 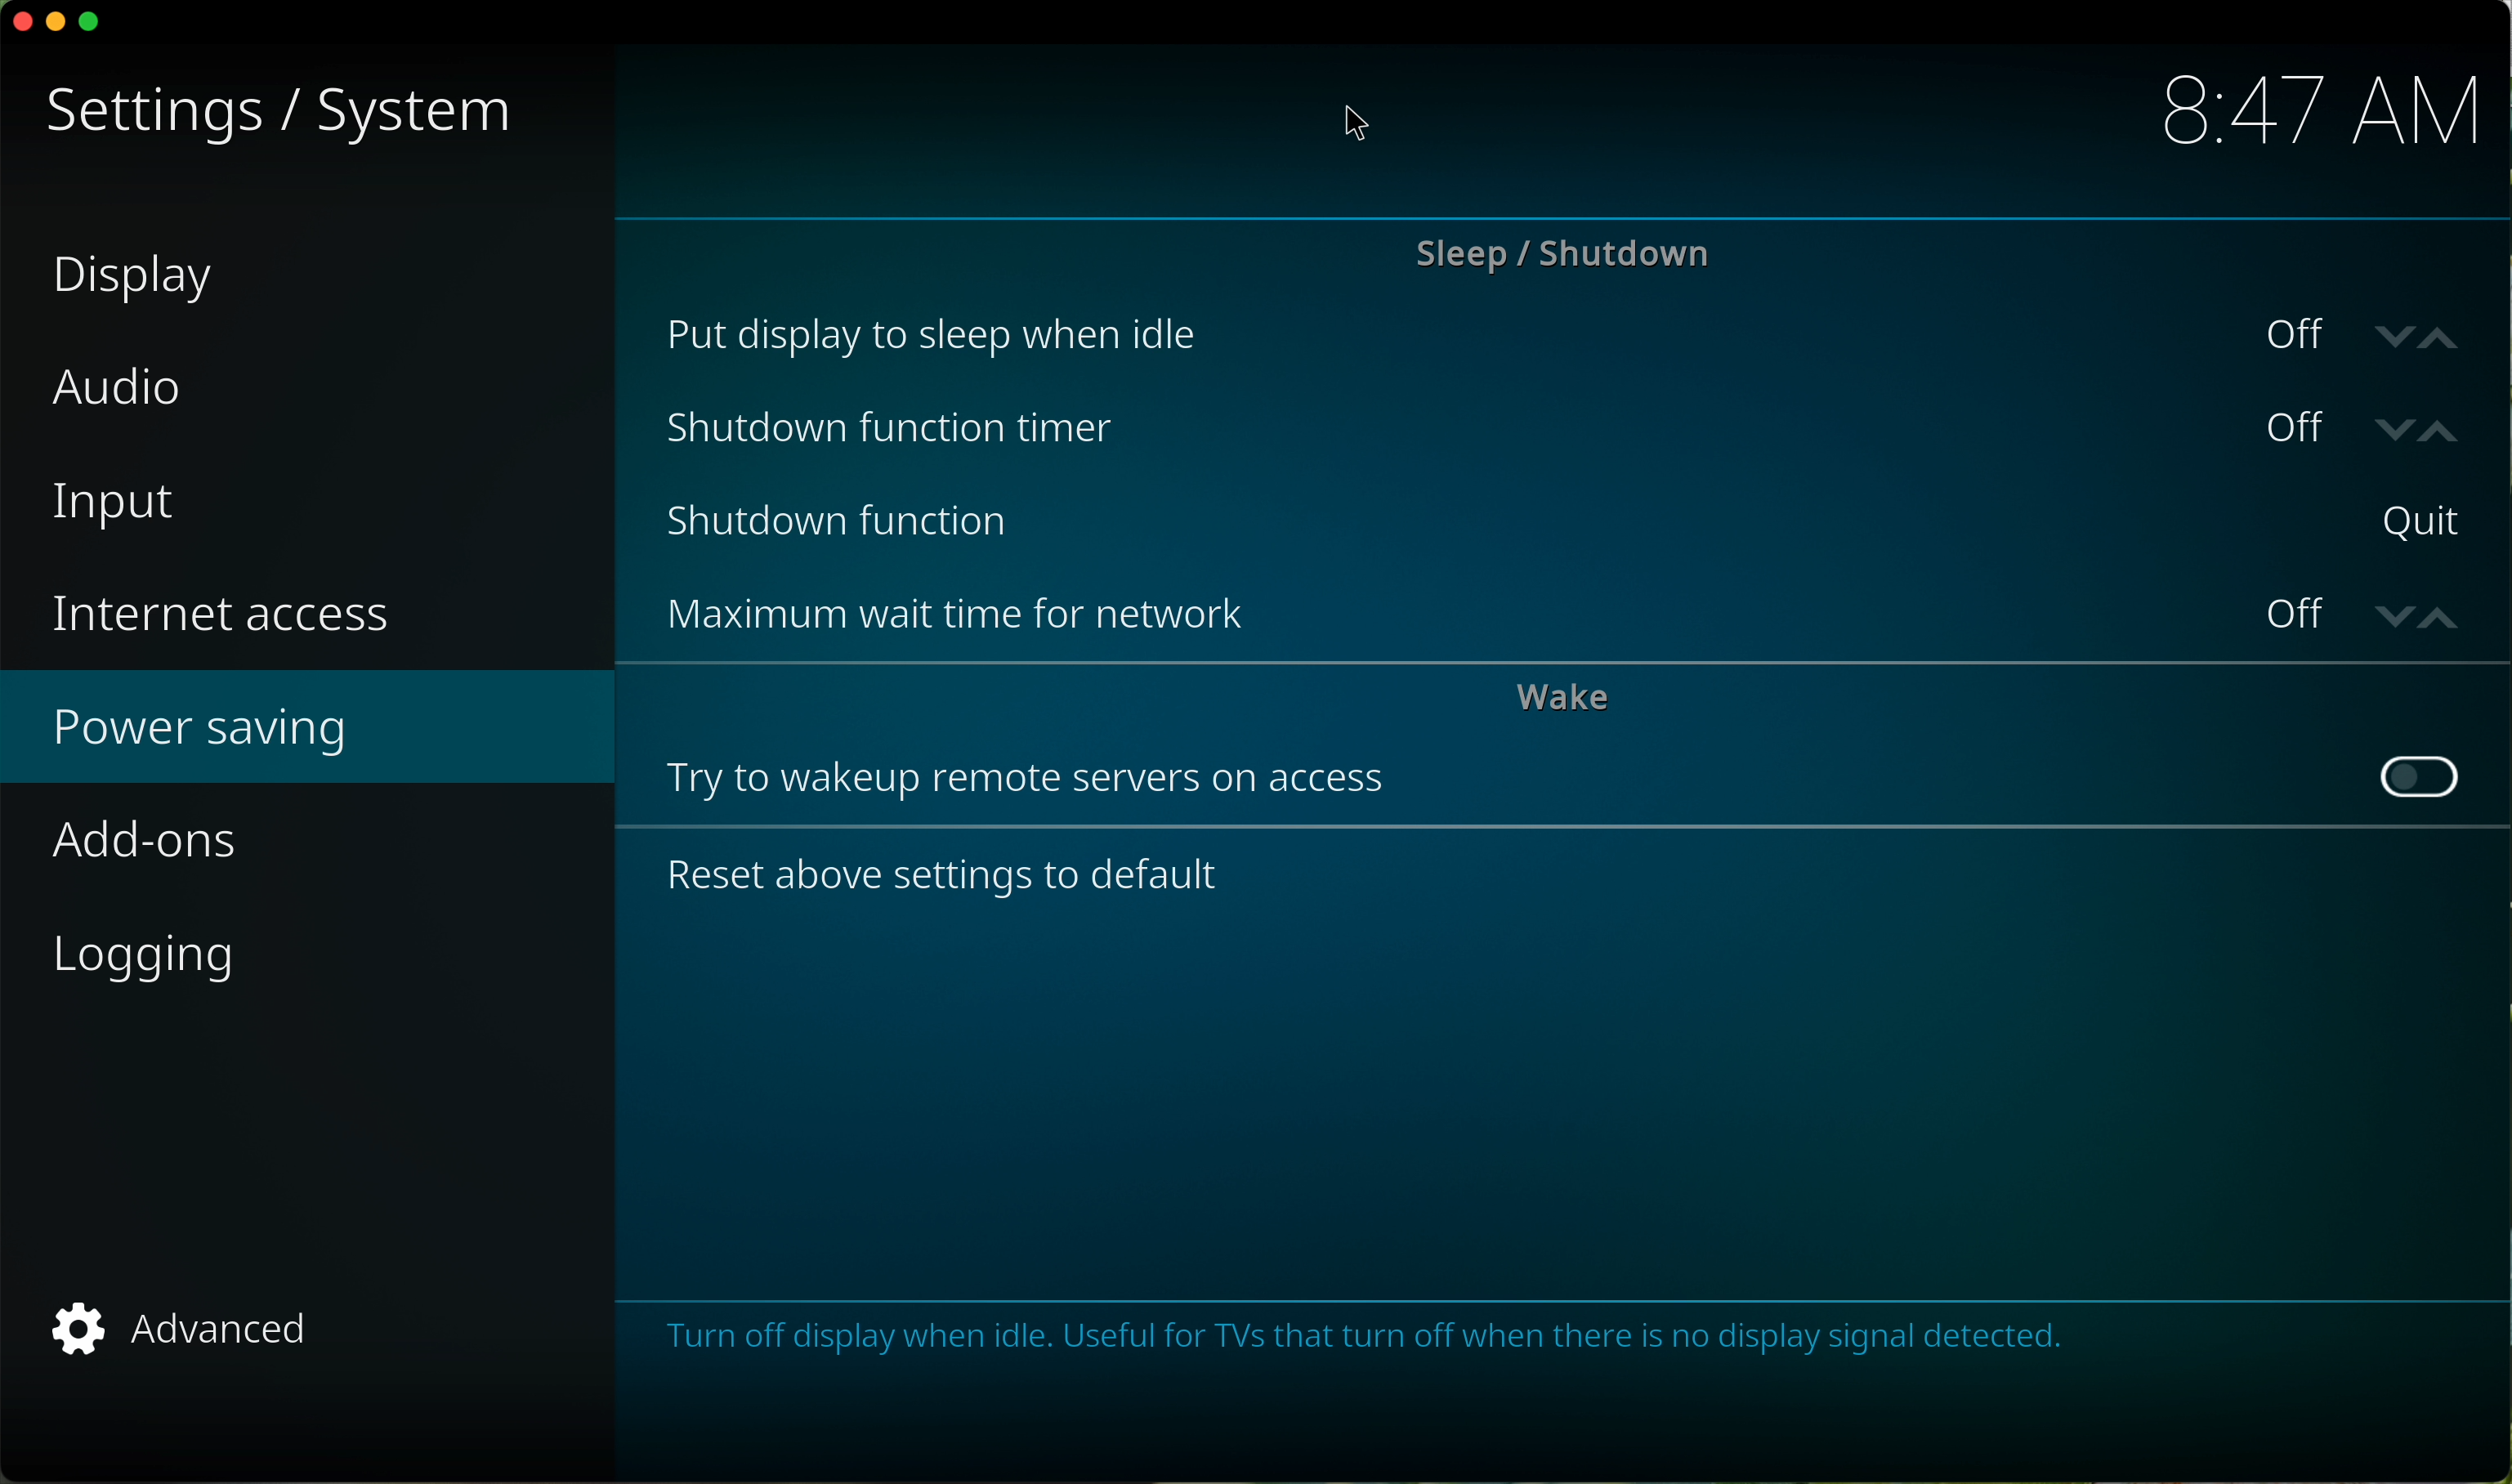 I want to click on power saving, so click(x=204, y=729).